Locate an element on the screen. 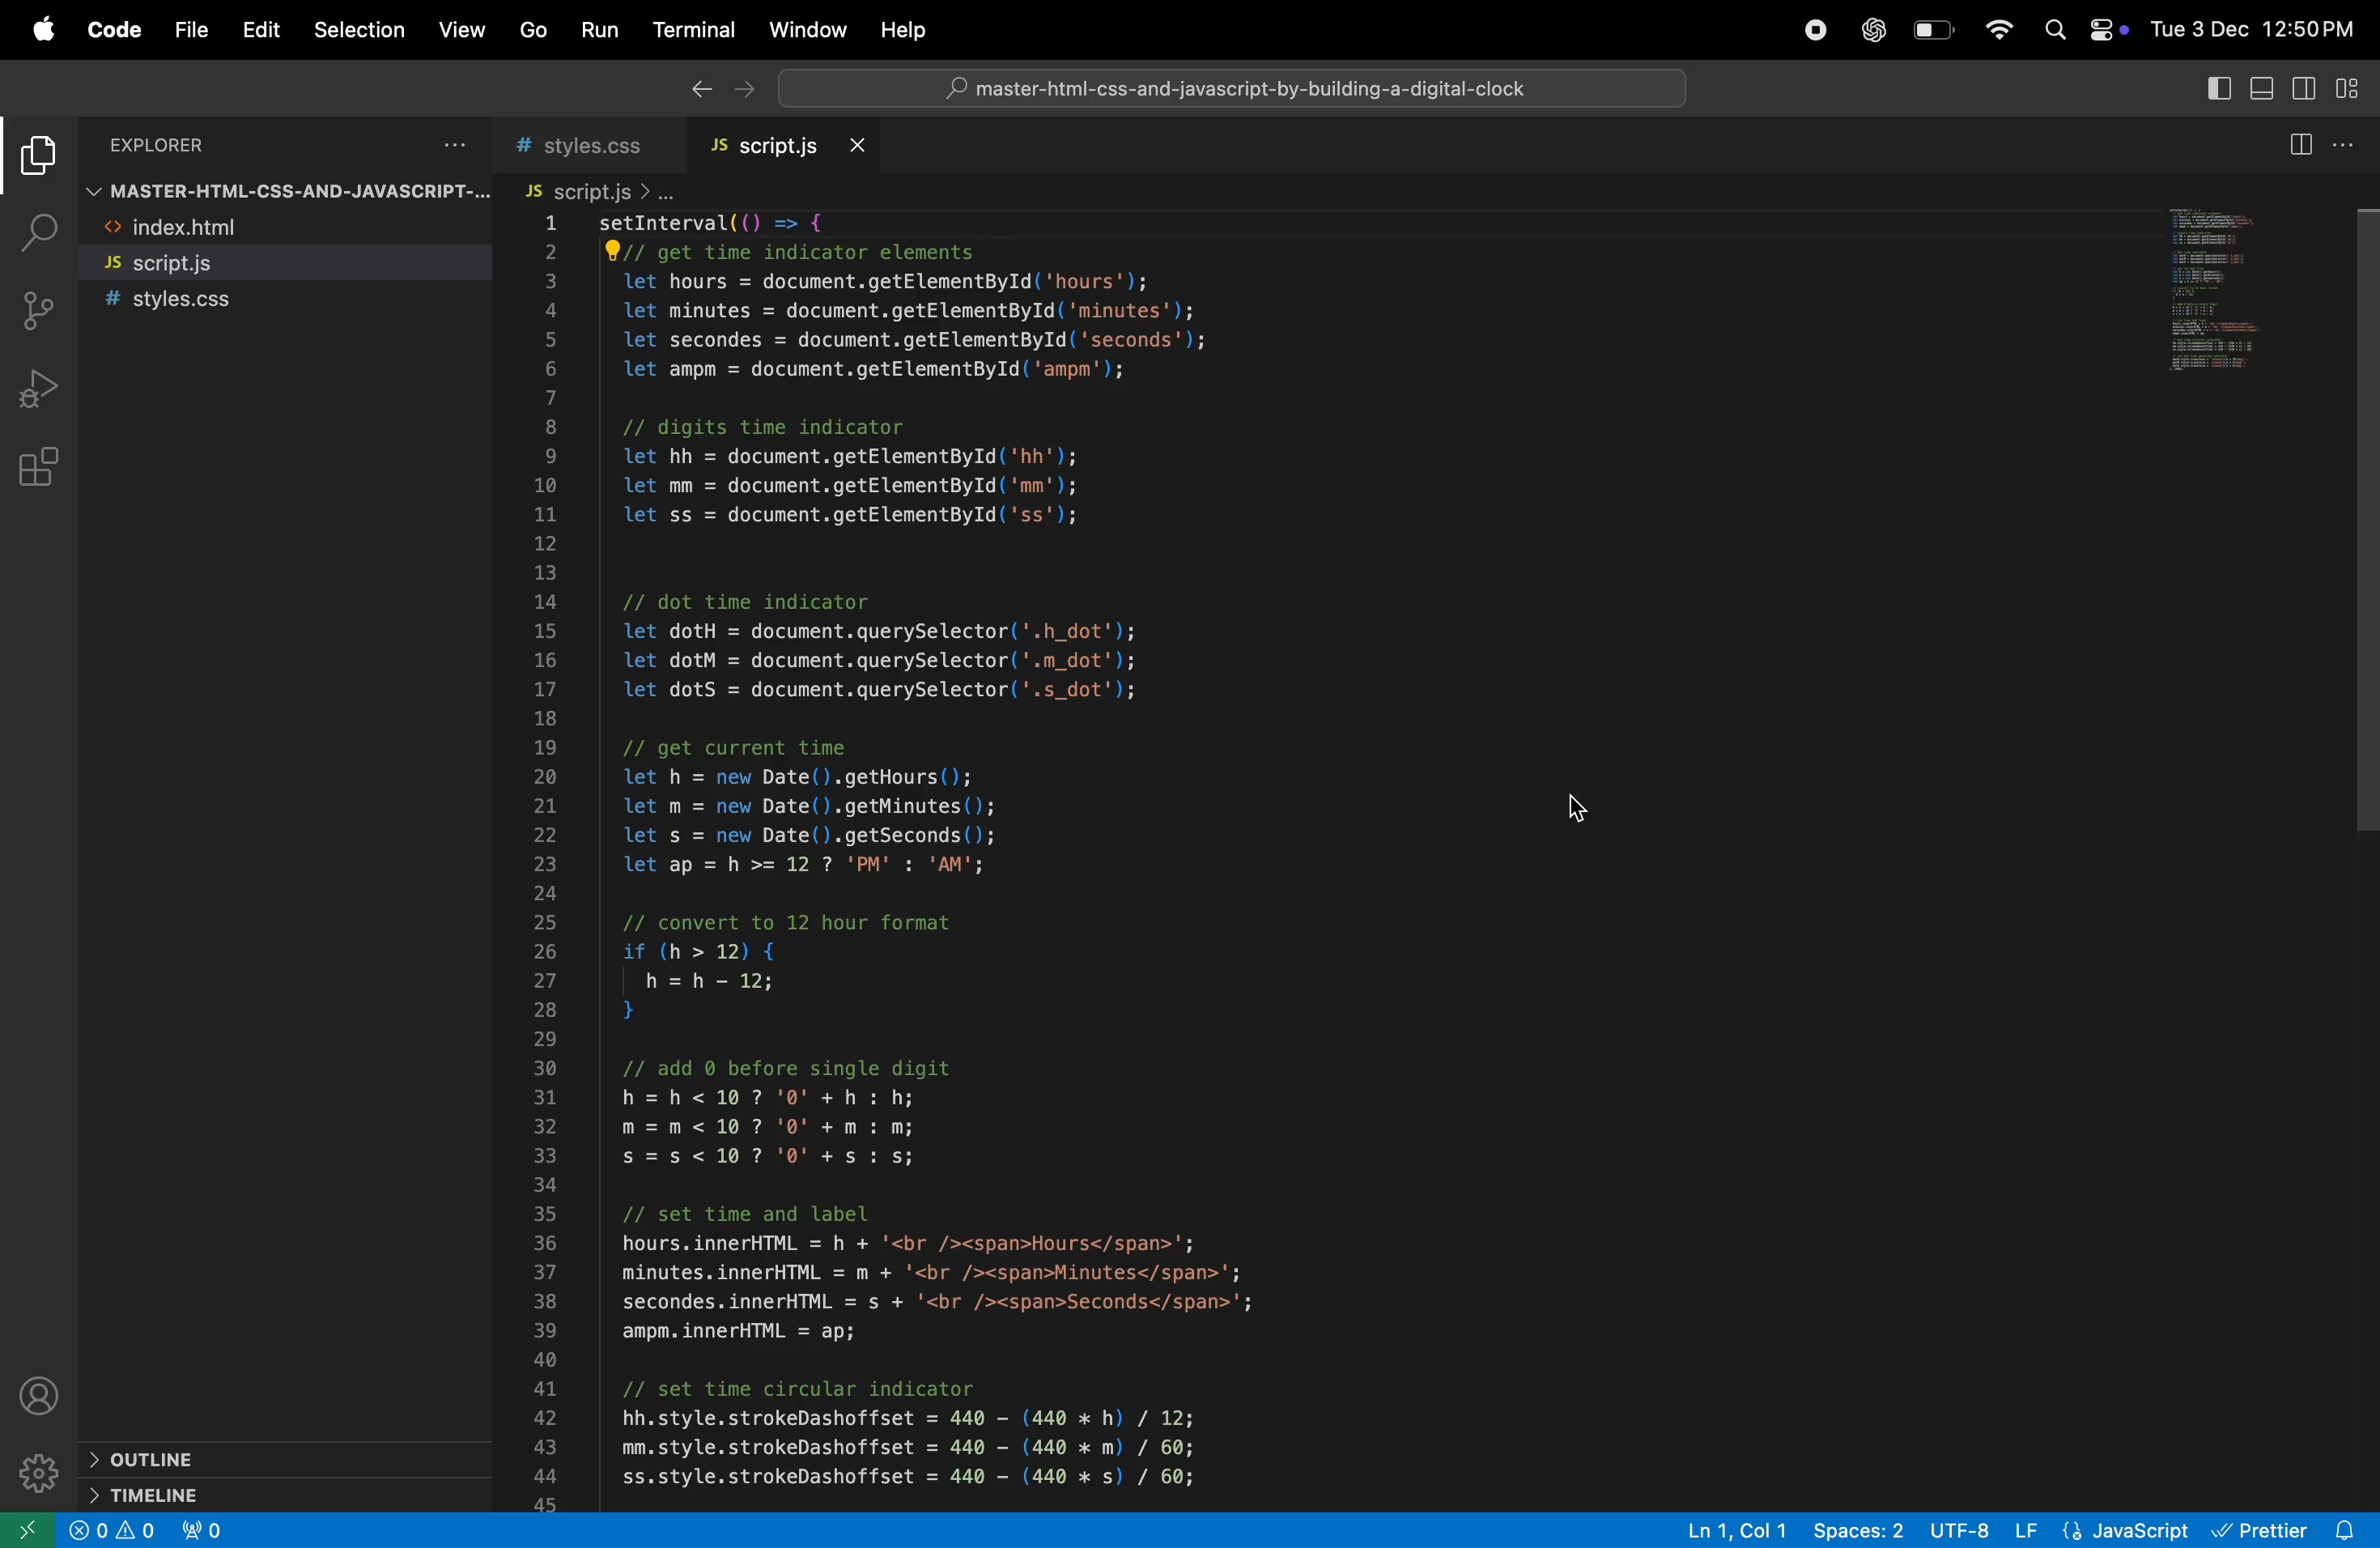 Image resolution: width=2380 pixels, height=1548 pixels. script.js is located at coordinates (792, 148).